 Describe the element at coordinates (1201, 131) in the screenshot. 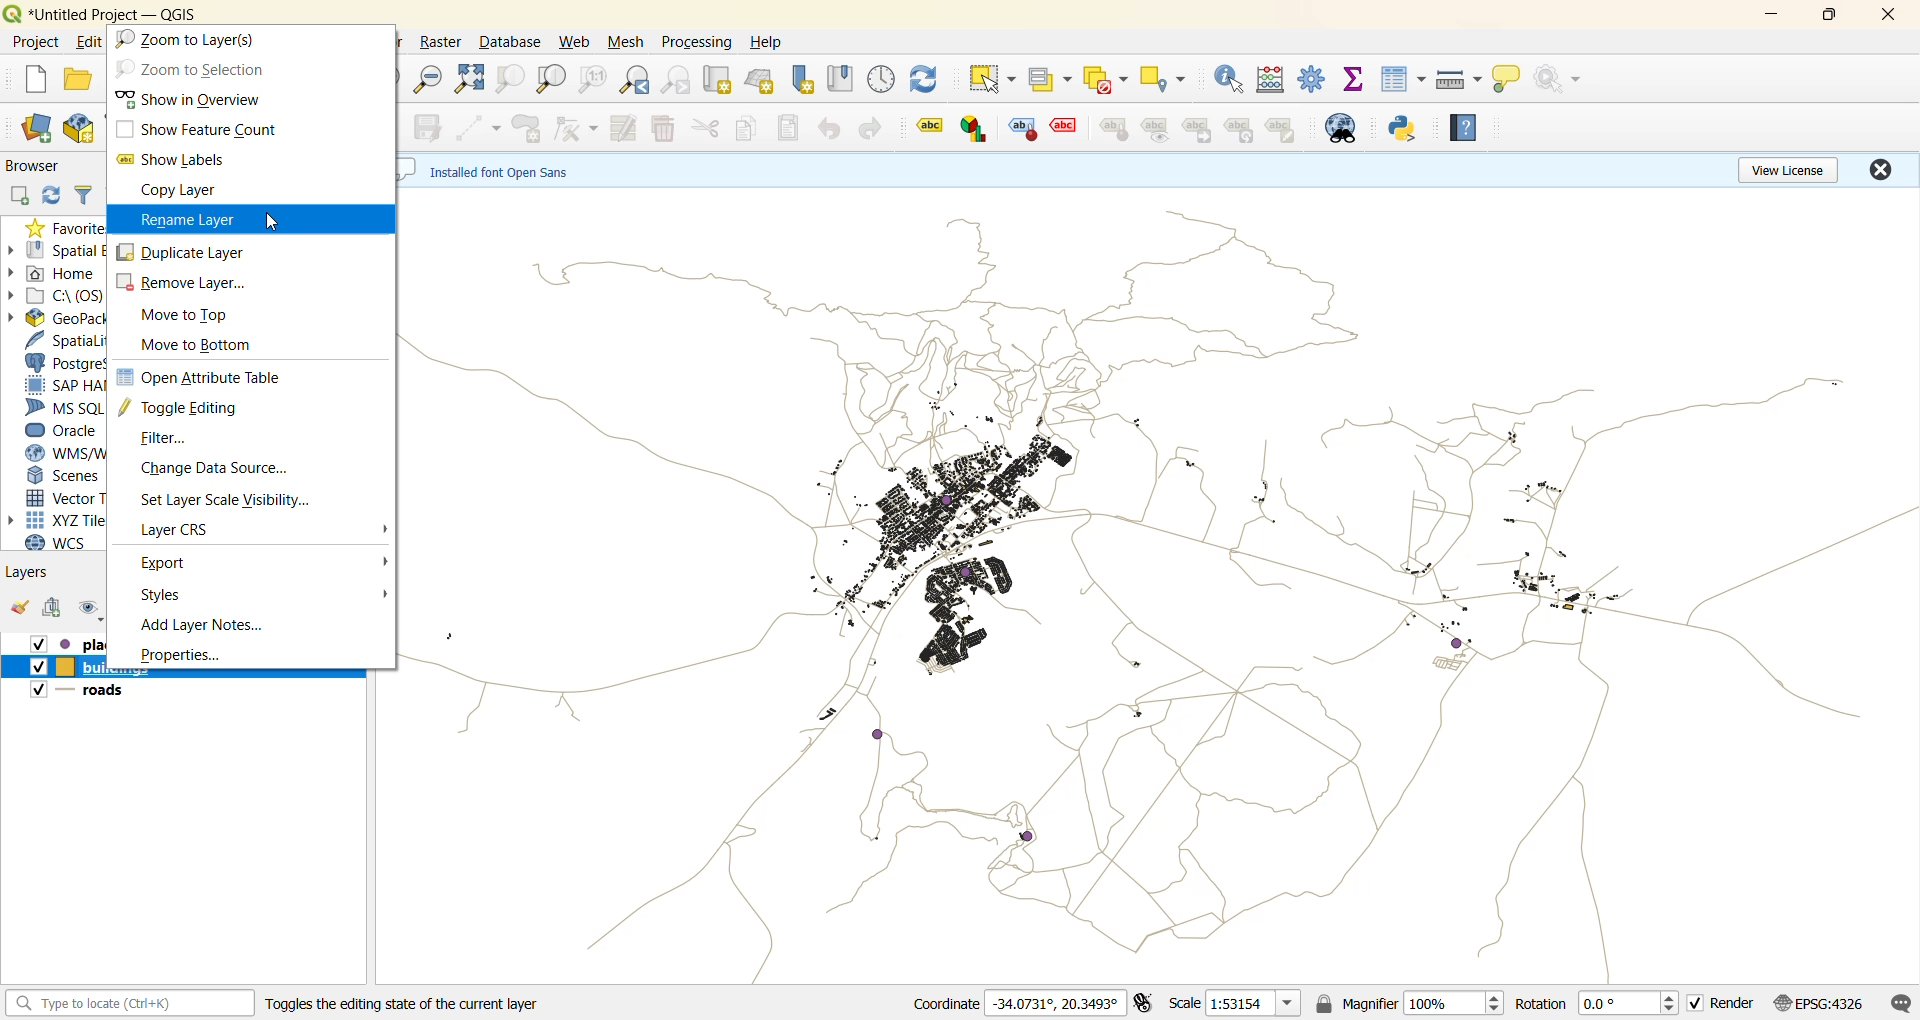

I see `linked label` at that location.